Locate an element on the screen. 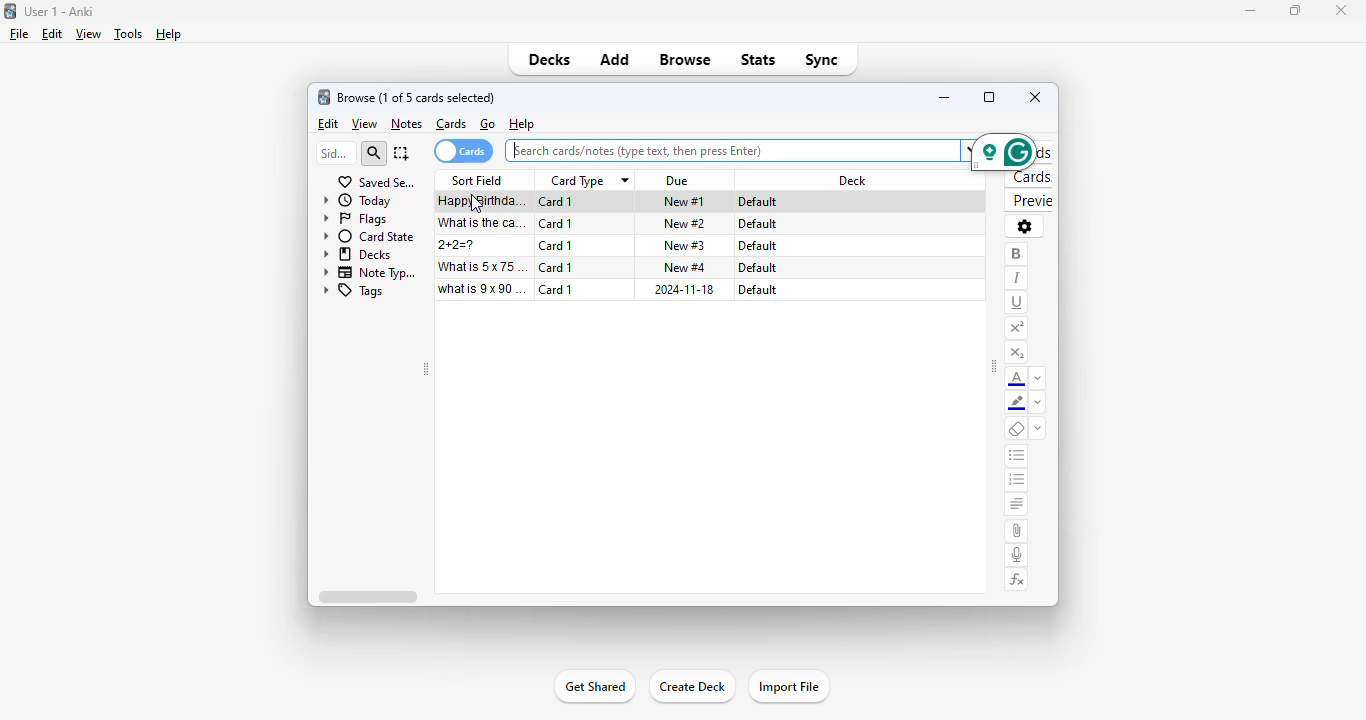 Image resolution: width=1366 pixels, height=720 pixels. sidebar filter is located at coordinates (335, 153).